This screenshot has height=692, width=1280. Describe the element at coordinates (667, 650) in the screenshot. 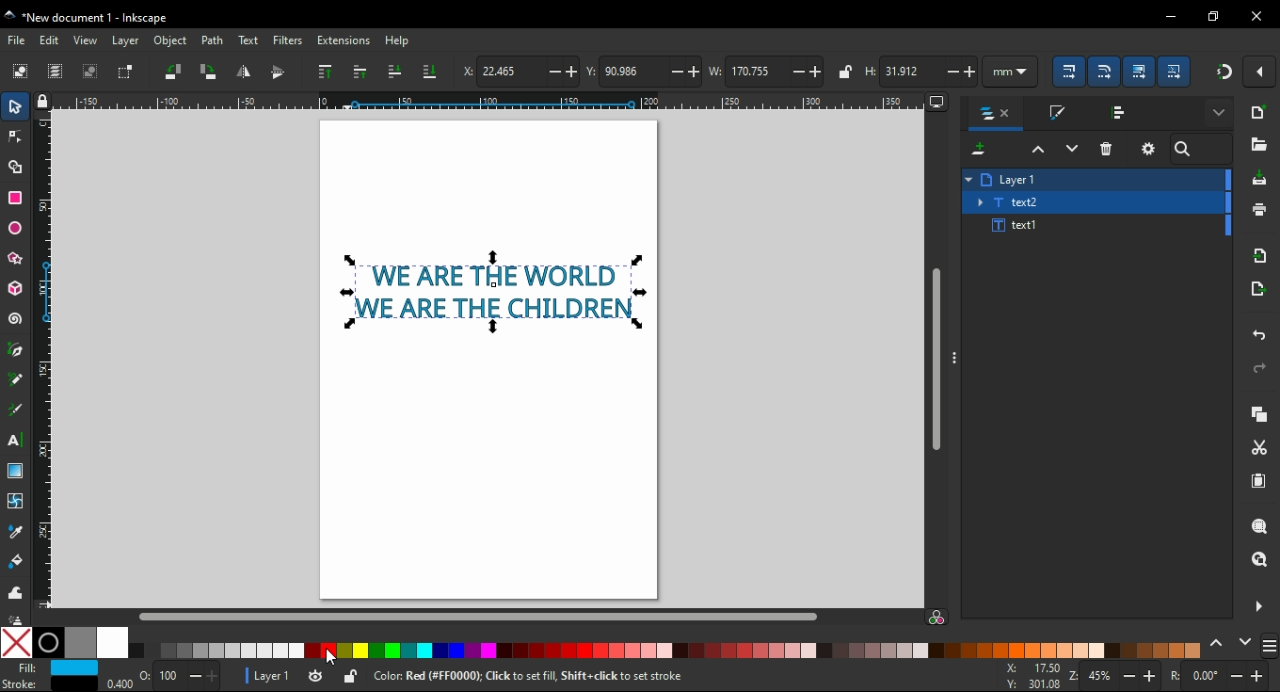

I see `color options` at that location.